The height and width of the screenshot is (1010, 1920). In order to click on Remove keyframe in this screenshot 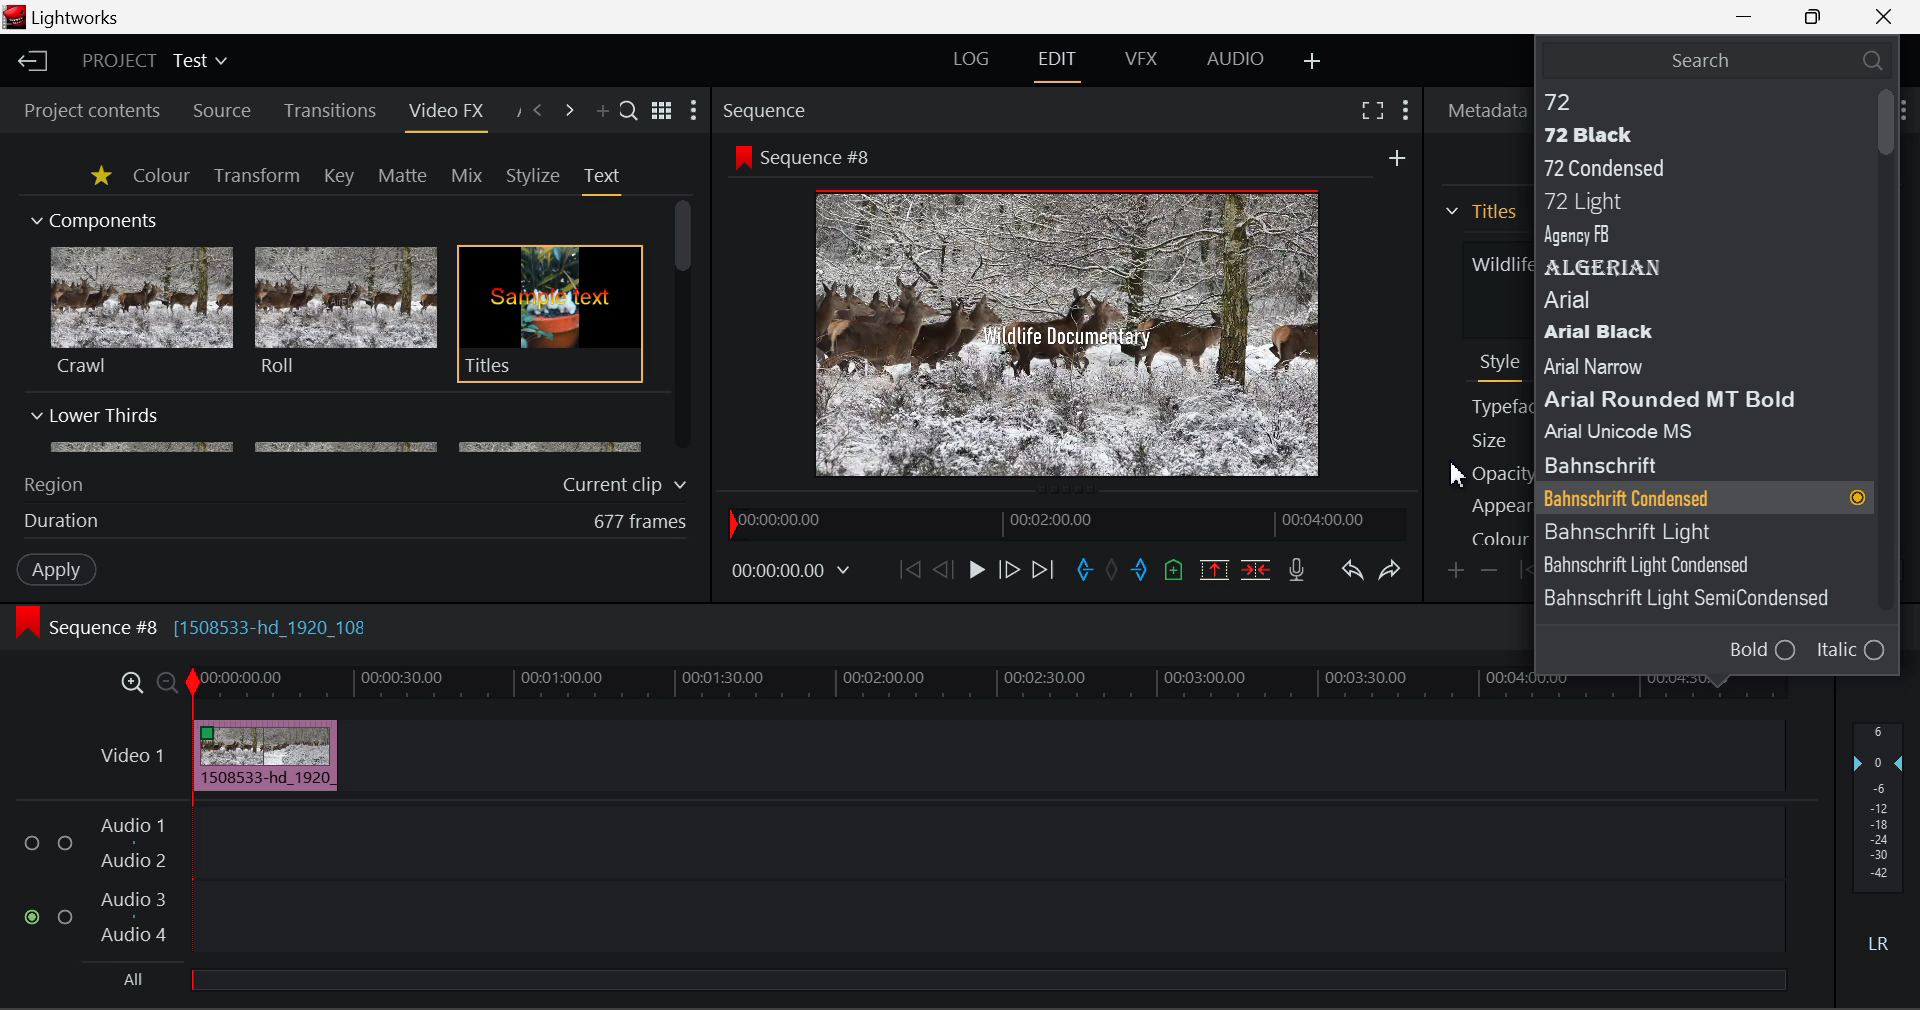, I will do `click(1490, 573)`.